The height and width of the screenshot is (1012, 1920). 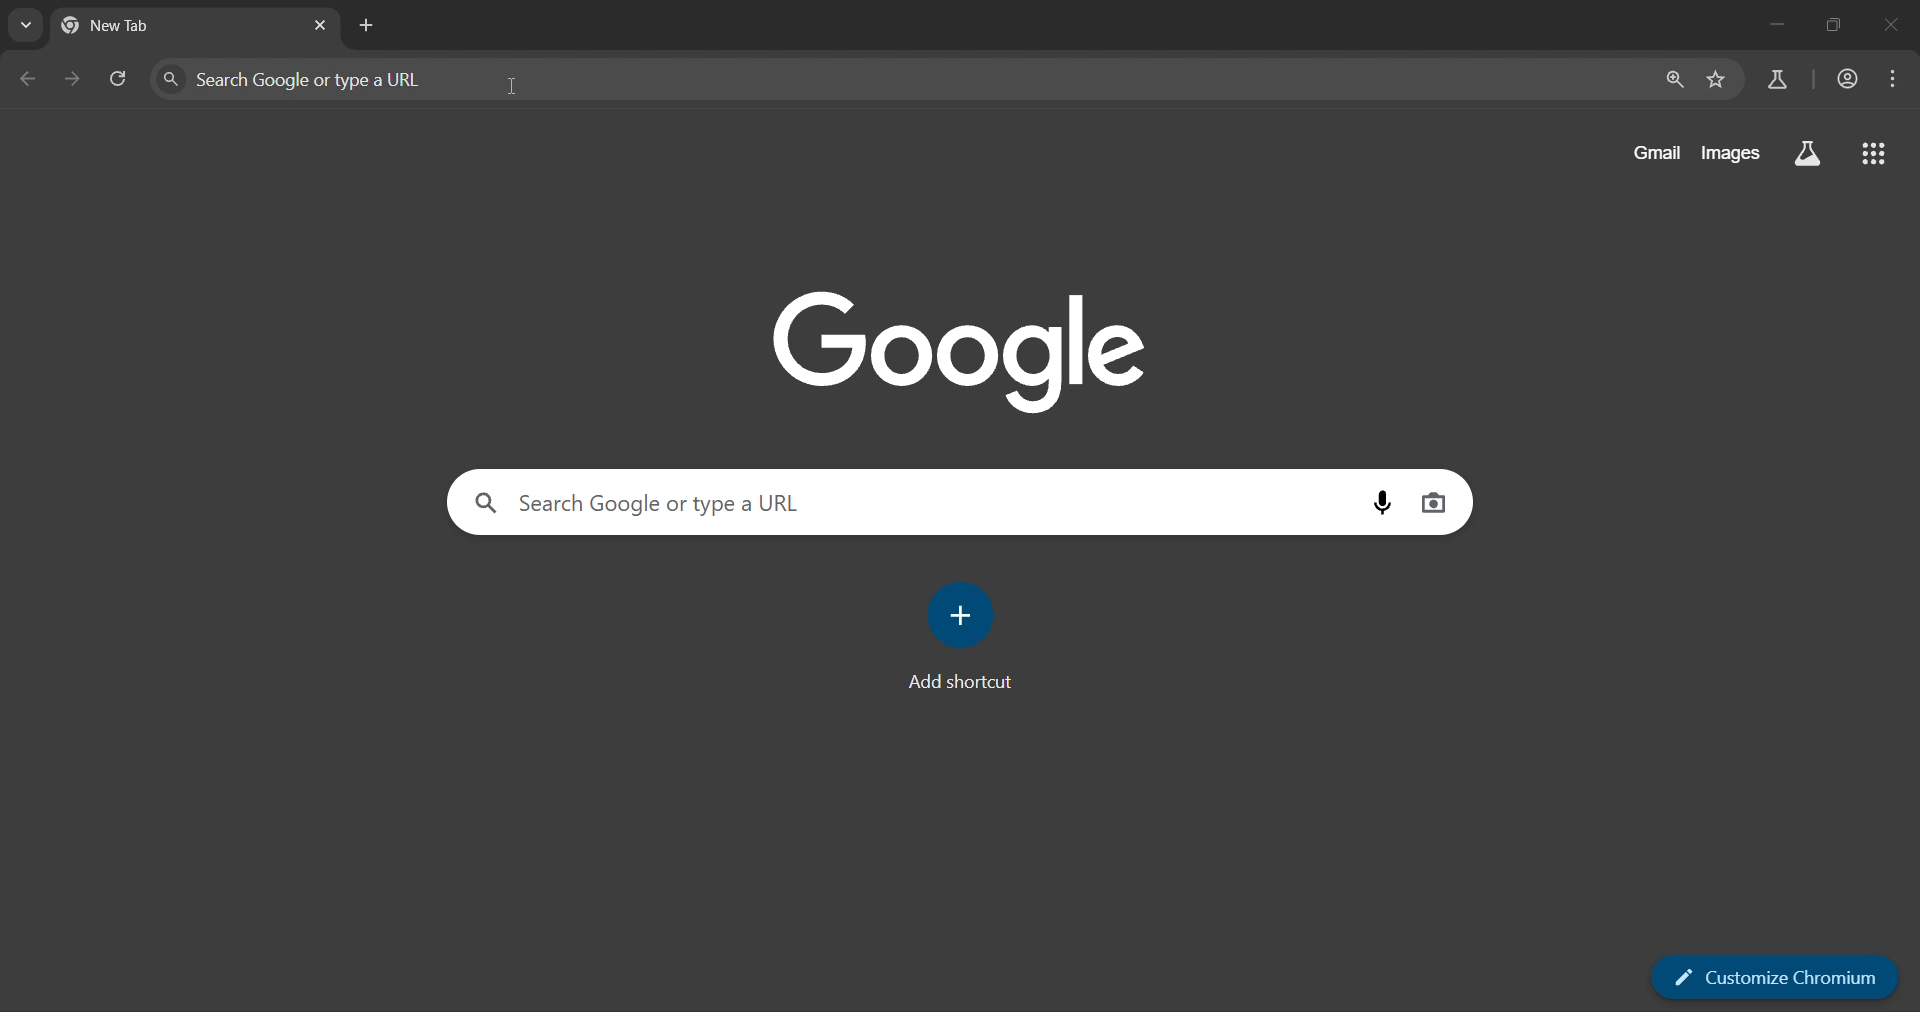 I want to click on accounts, so click(x=1848, y=79).